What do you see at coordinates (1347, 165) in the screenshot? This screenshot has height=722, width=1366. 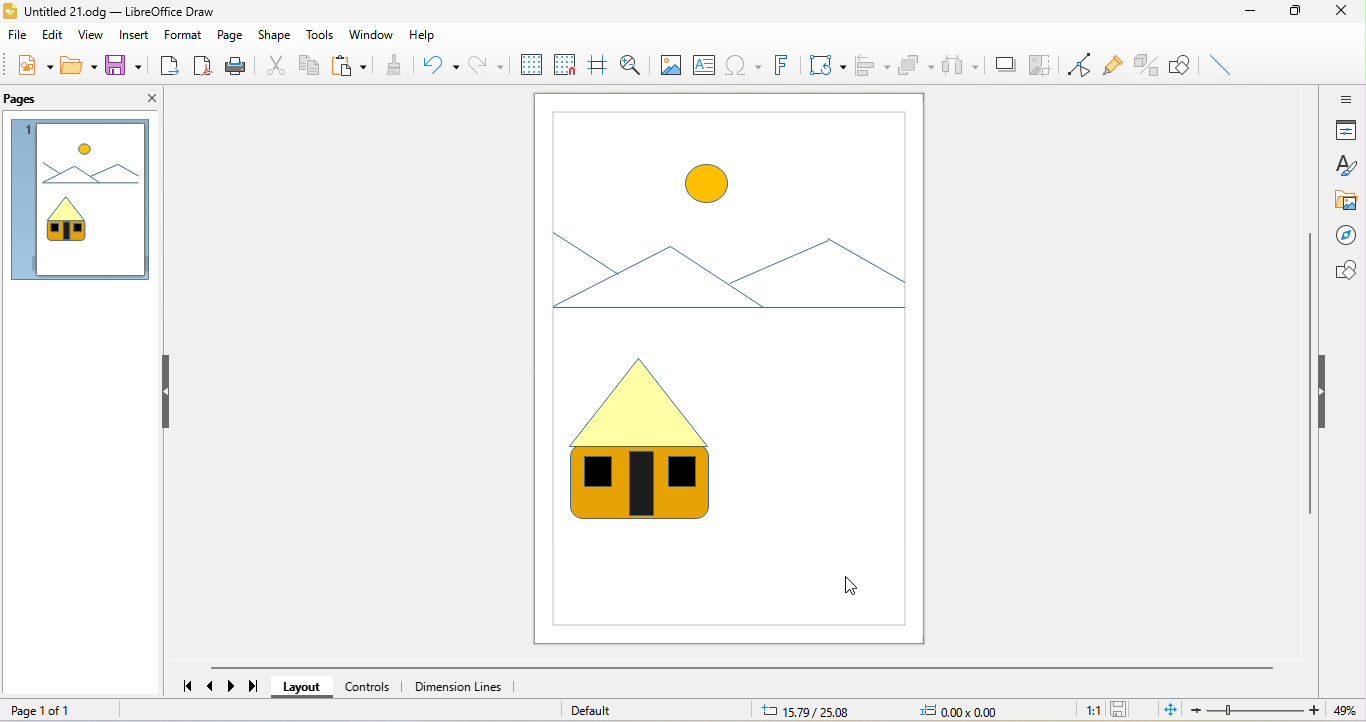 I see `style` at bounding box center [1347, 165].